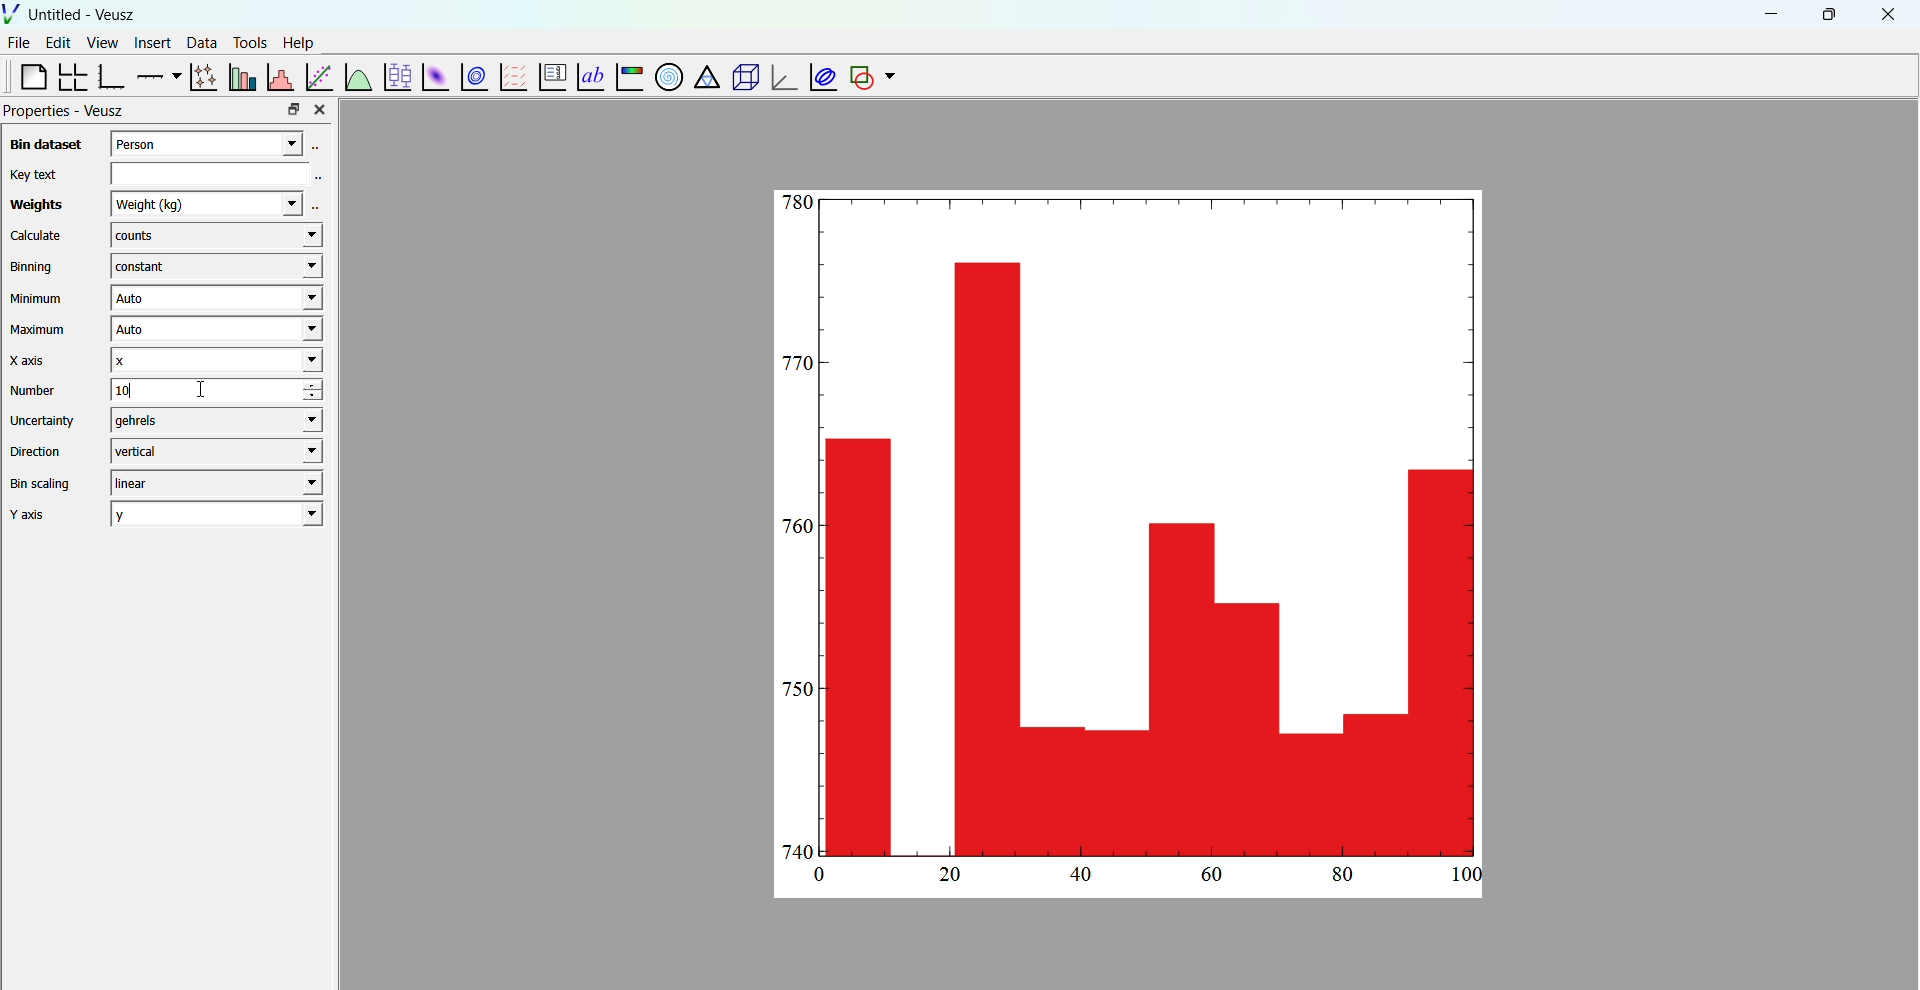  I want to click on close property bar, so click(322, 109).